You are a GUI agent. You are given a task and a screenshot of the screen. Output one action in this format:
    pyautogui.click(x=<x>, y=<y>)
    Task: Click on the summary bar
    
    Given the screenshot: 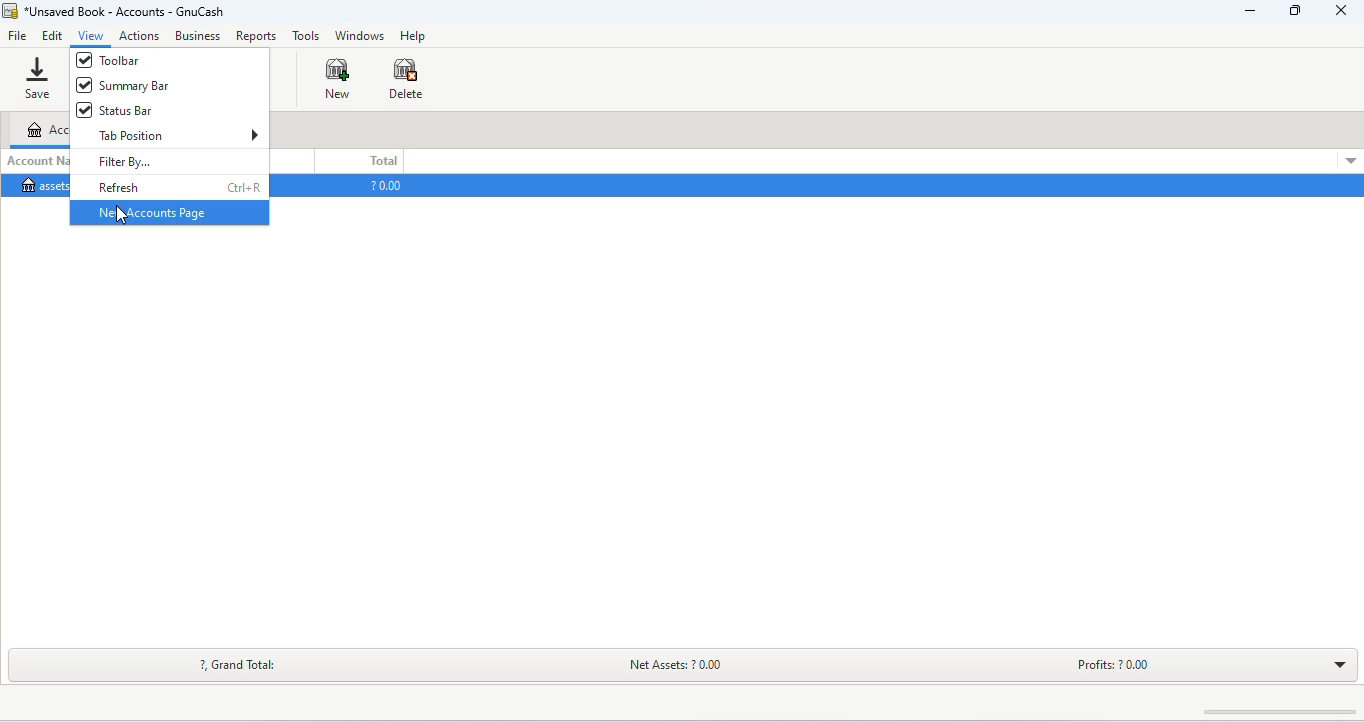 What is the action you would take?
    pyautogui.click(x=136, y=87)
    